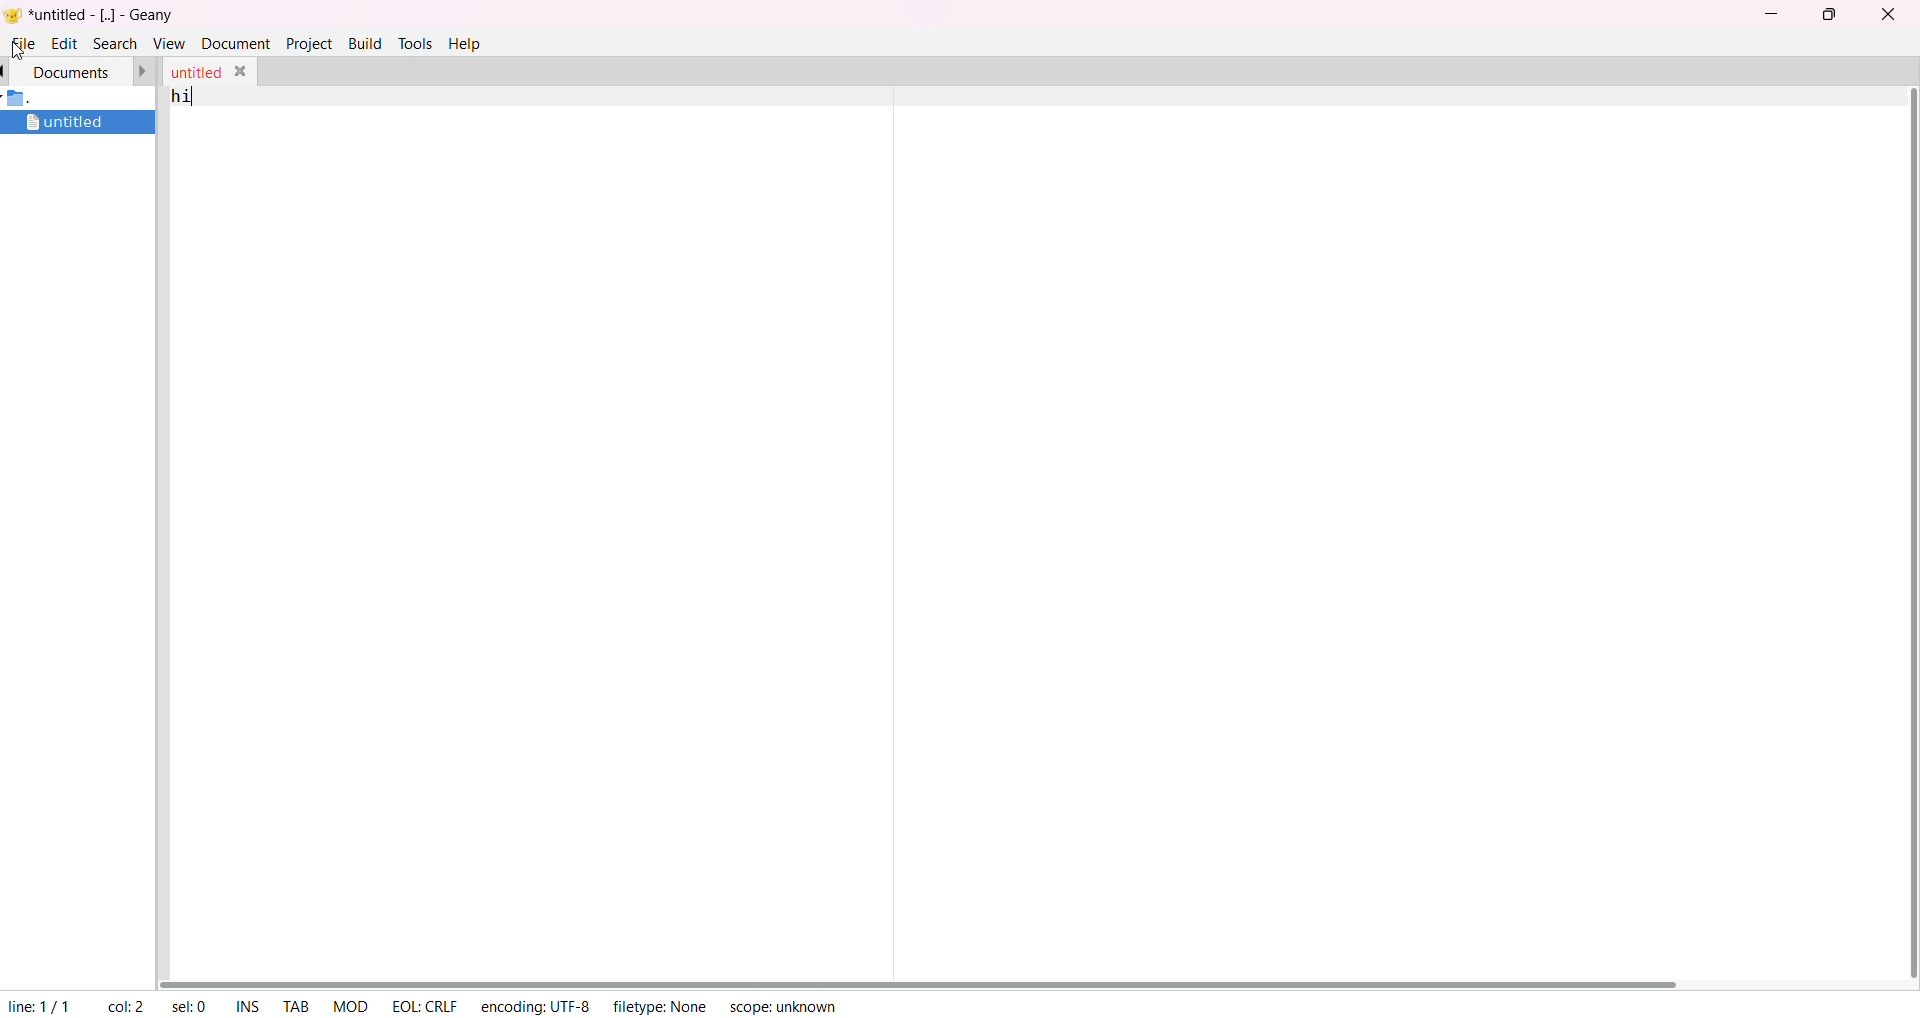 Image resolution: width=1920 pixels, height=1018 pixels. Describe the element at coordinates (82, 558) in the screenshot. I see `project manager` at that location.